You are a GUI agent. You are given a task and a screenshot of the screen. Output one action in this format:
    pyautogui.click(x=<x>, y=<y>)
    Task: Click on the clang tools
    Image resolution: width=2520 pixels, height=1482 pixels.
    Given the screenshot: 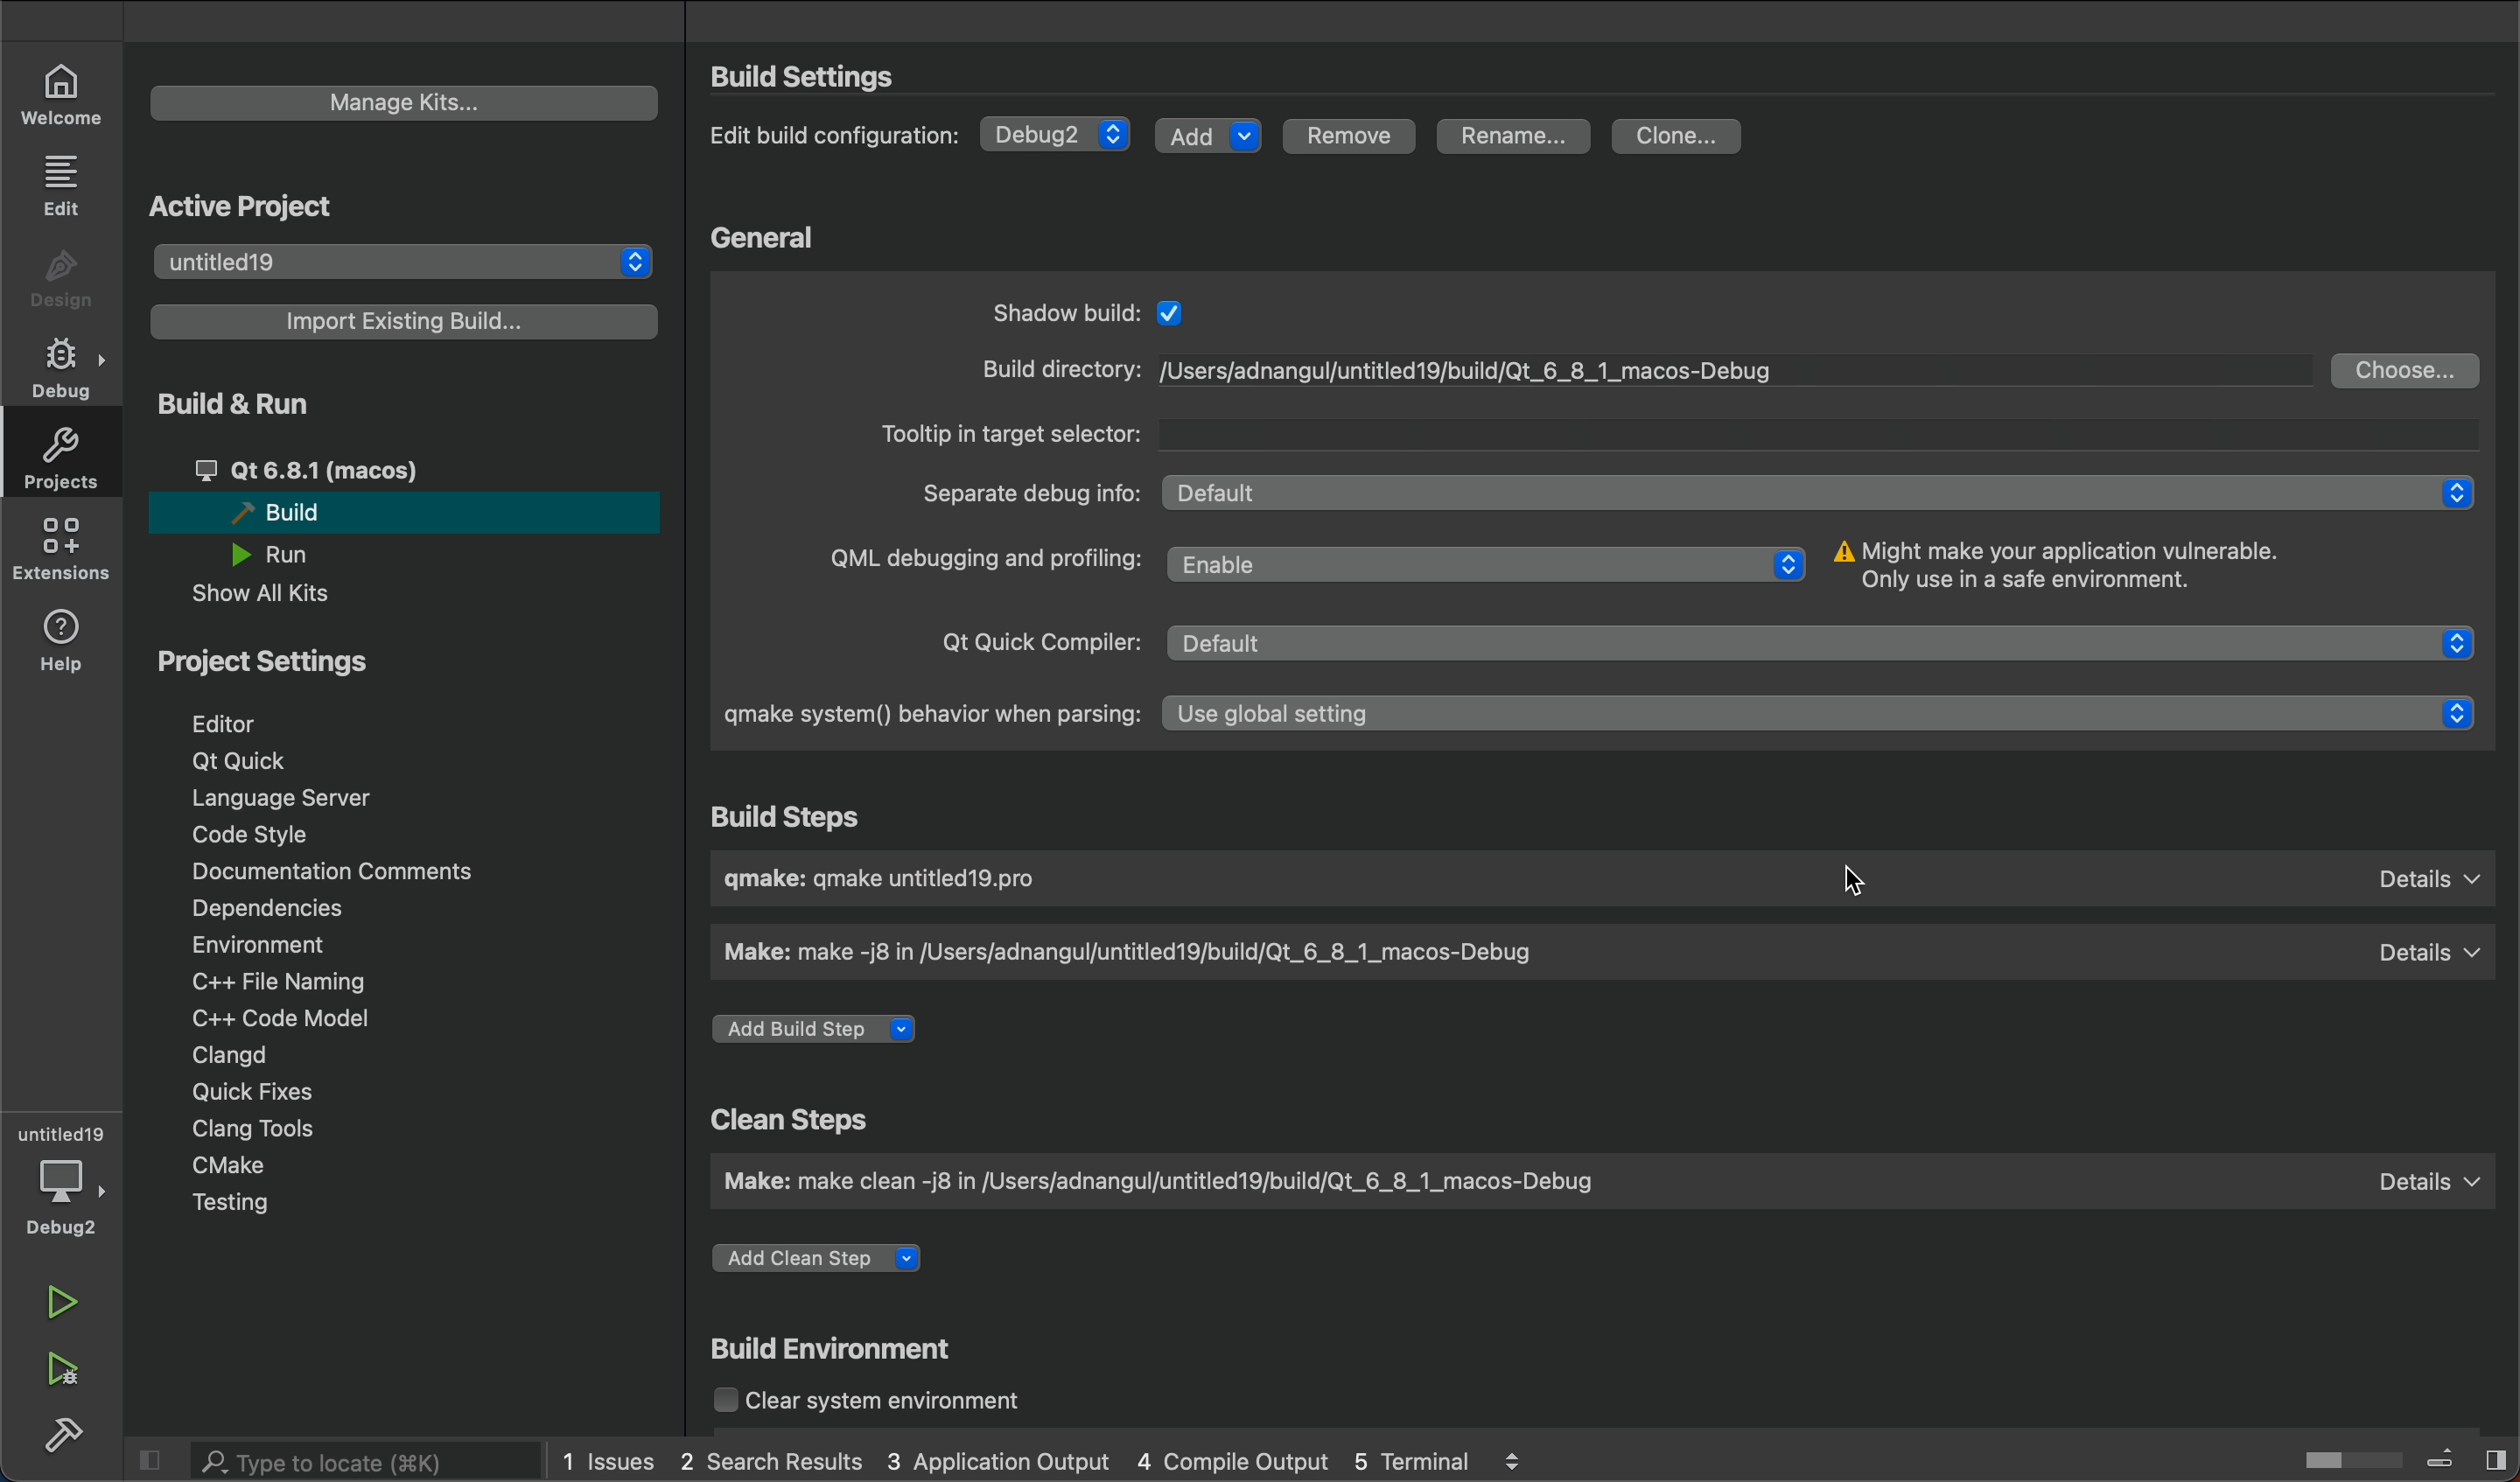 What is the action you would take?
    pyautogui.click(x=248, y=1127)
    